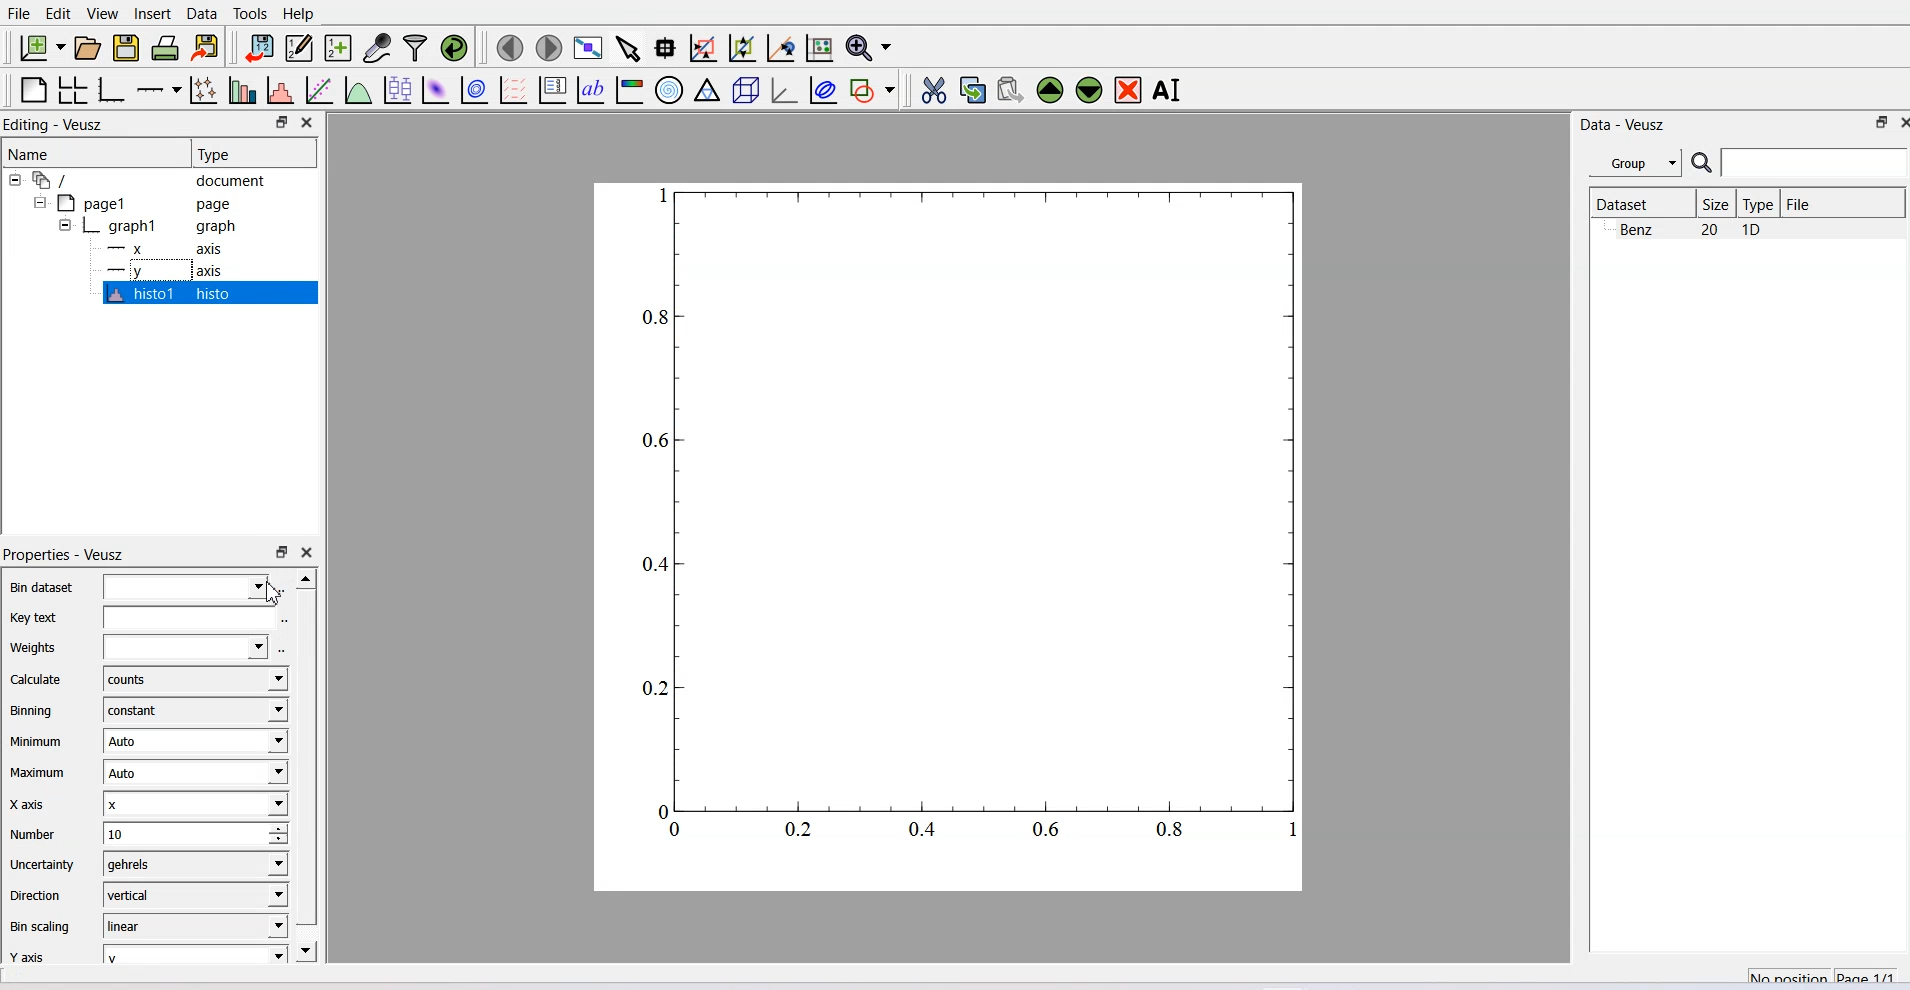  What do you see at coordinates (17, 180) in the screenshot?
I see `Collapse` at bounding box center [17, 180].